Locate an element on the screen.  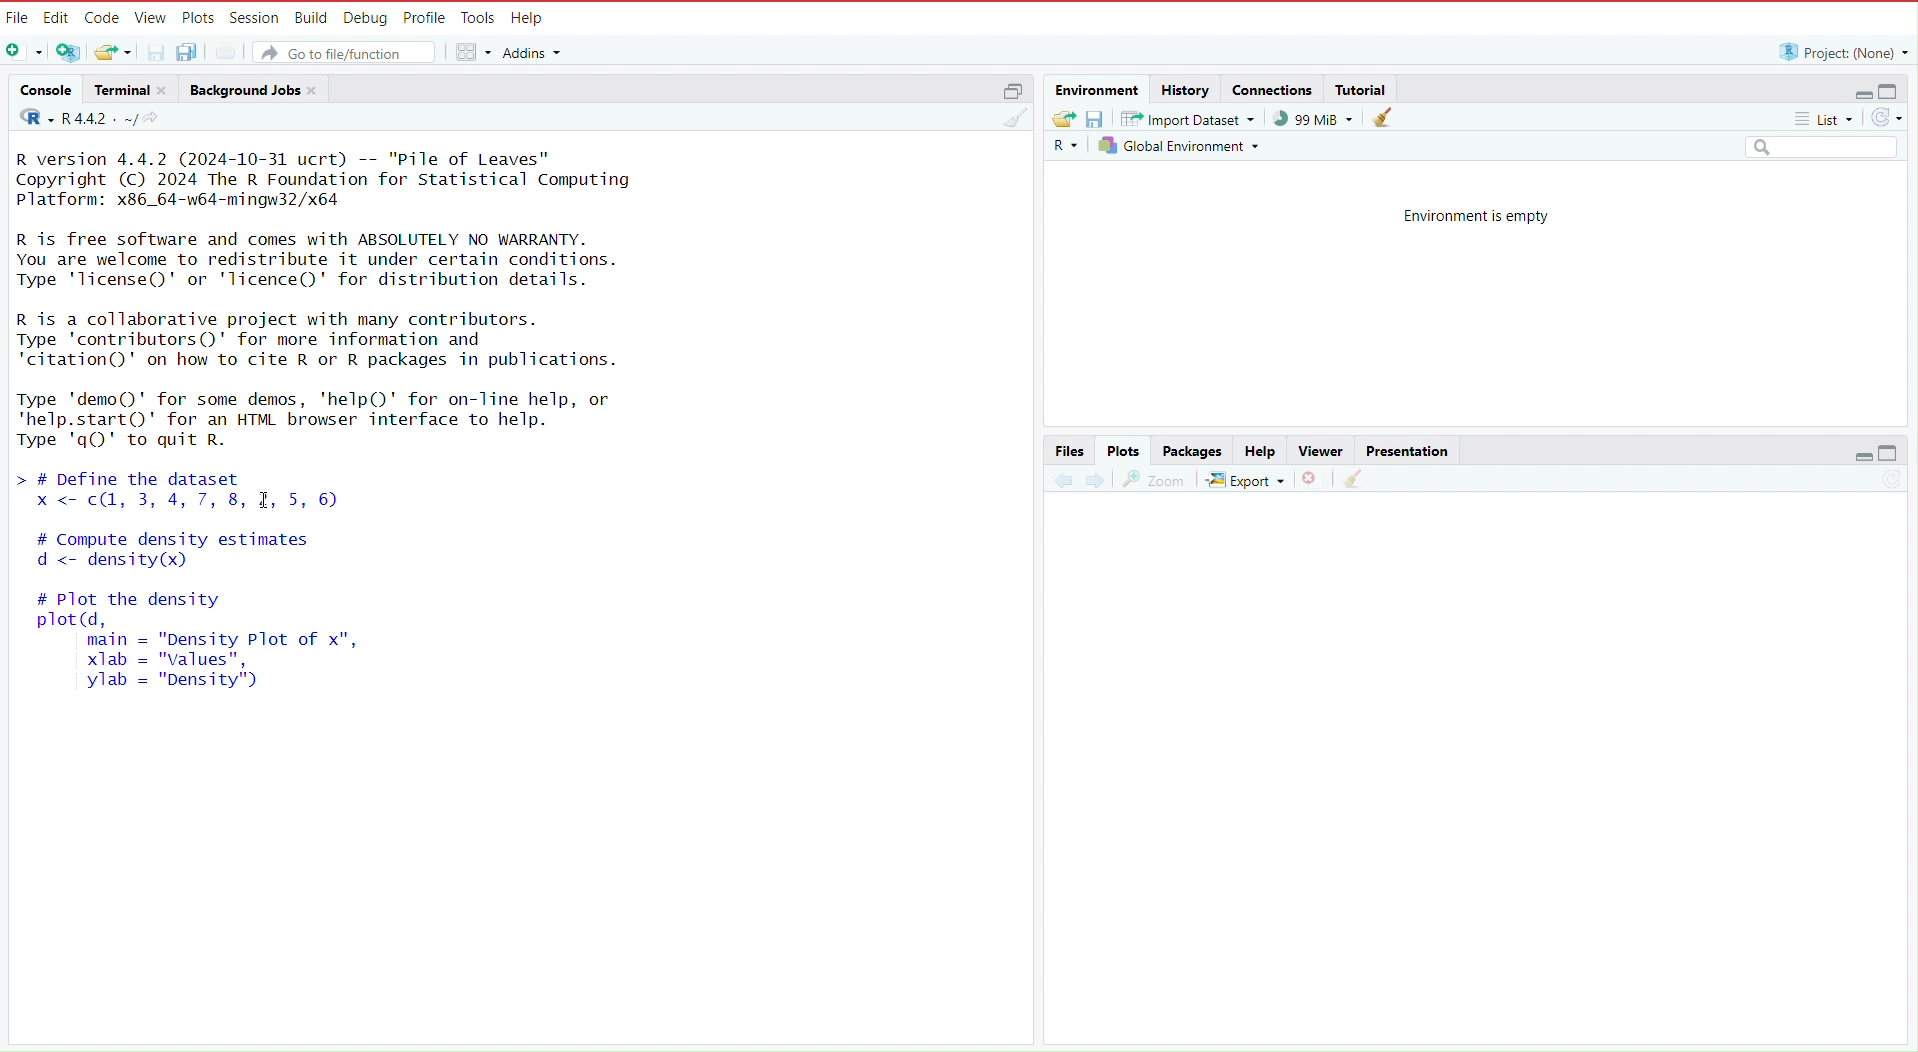
close is located at coordinates (167, 90).